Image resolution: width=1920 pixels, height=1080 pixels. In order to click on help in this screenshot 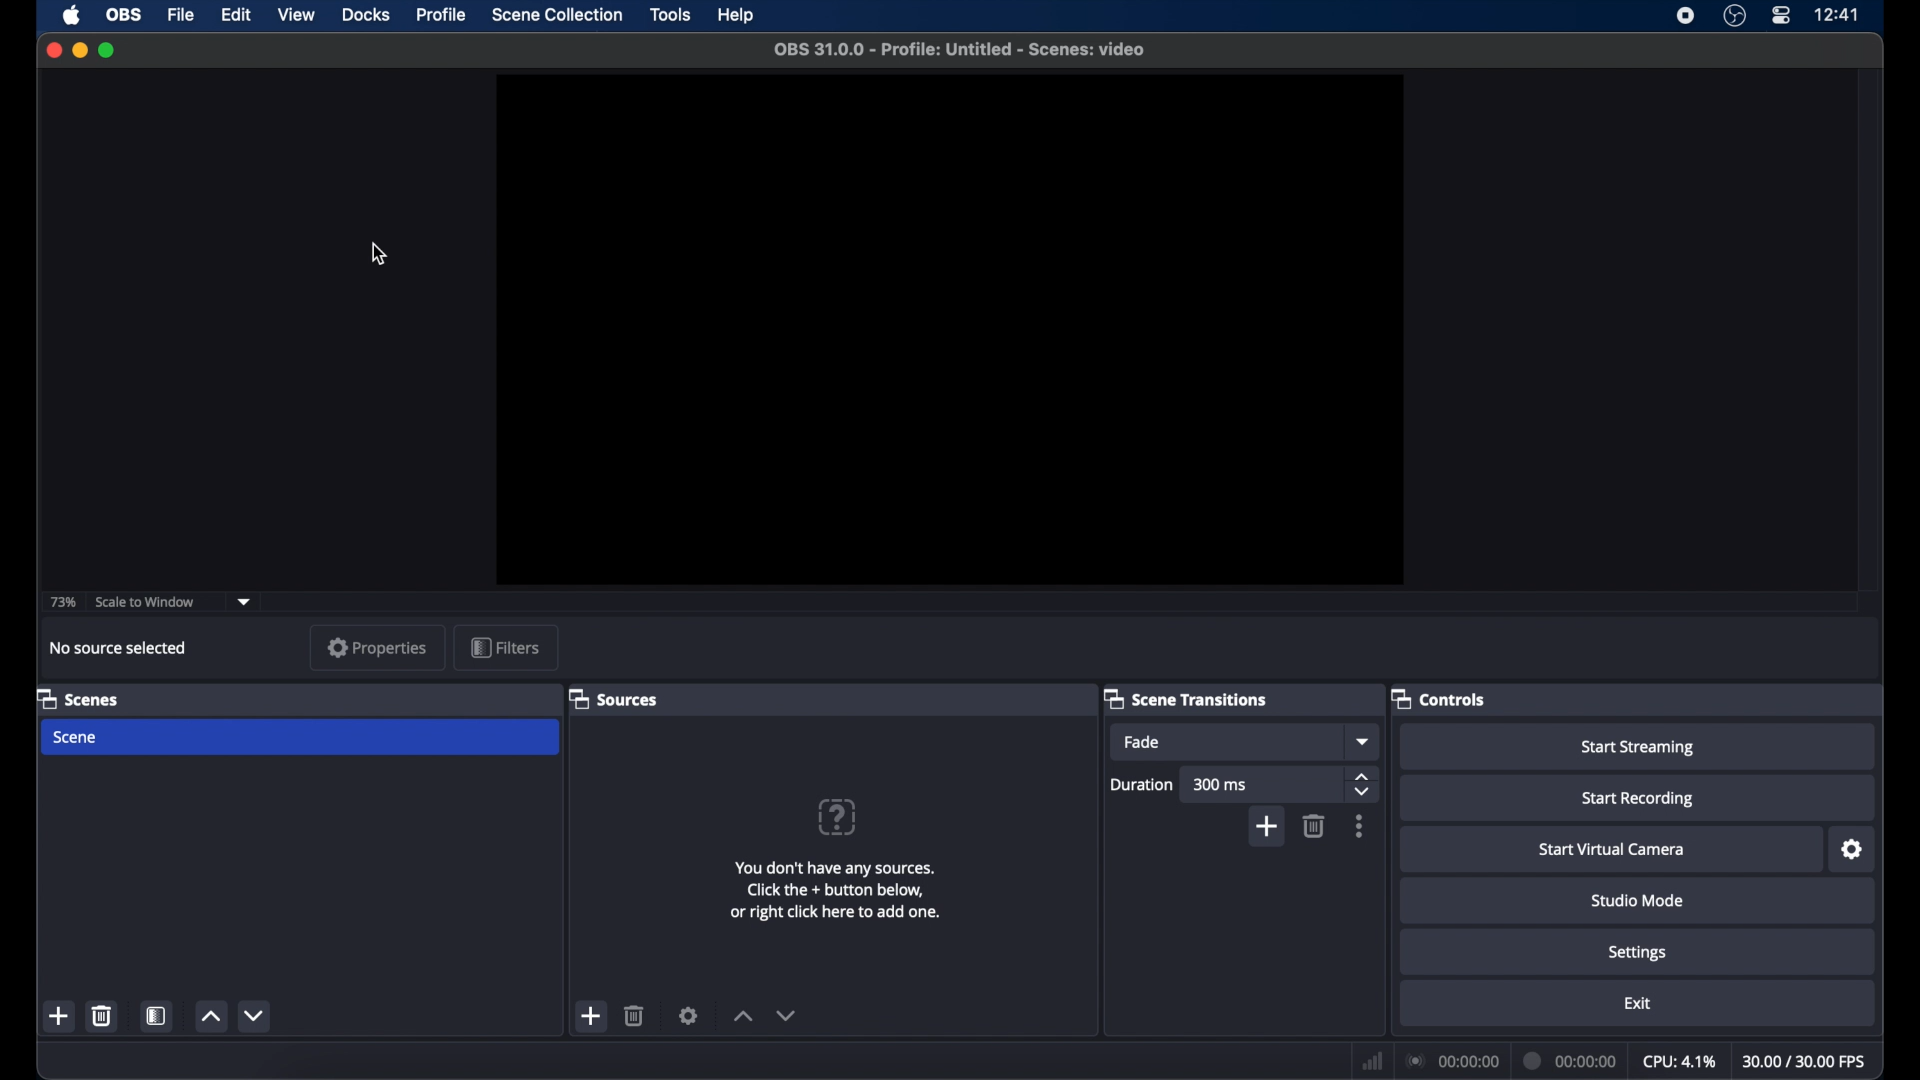, I will do `click(734, 15)`.